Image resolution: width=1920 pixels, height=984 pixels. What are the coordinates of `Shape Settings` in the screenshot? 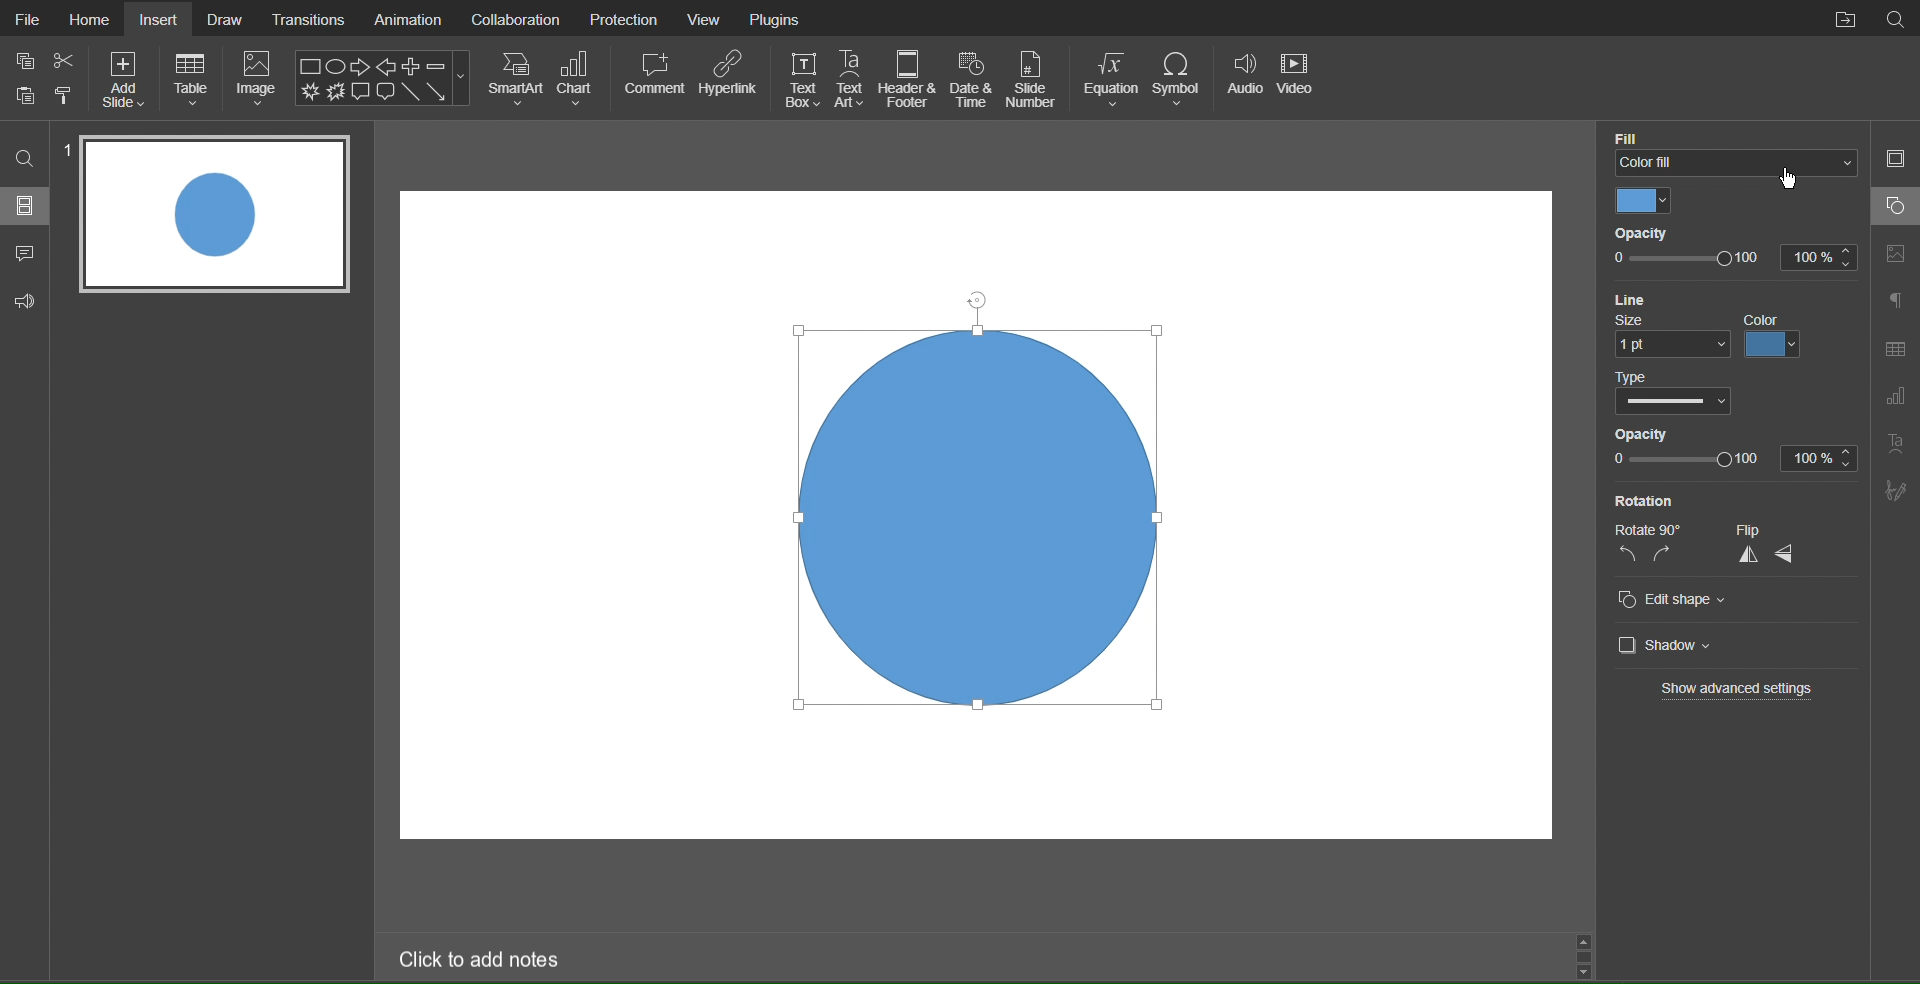 It's located at (1894, 207).